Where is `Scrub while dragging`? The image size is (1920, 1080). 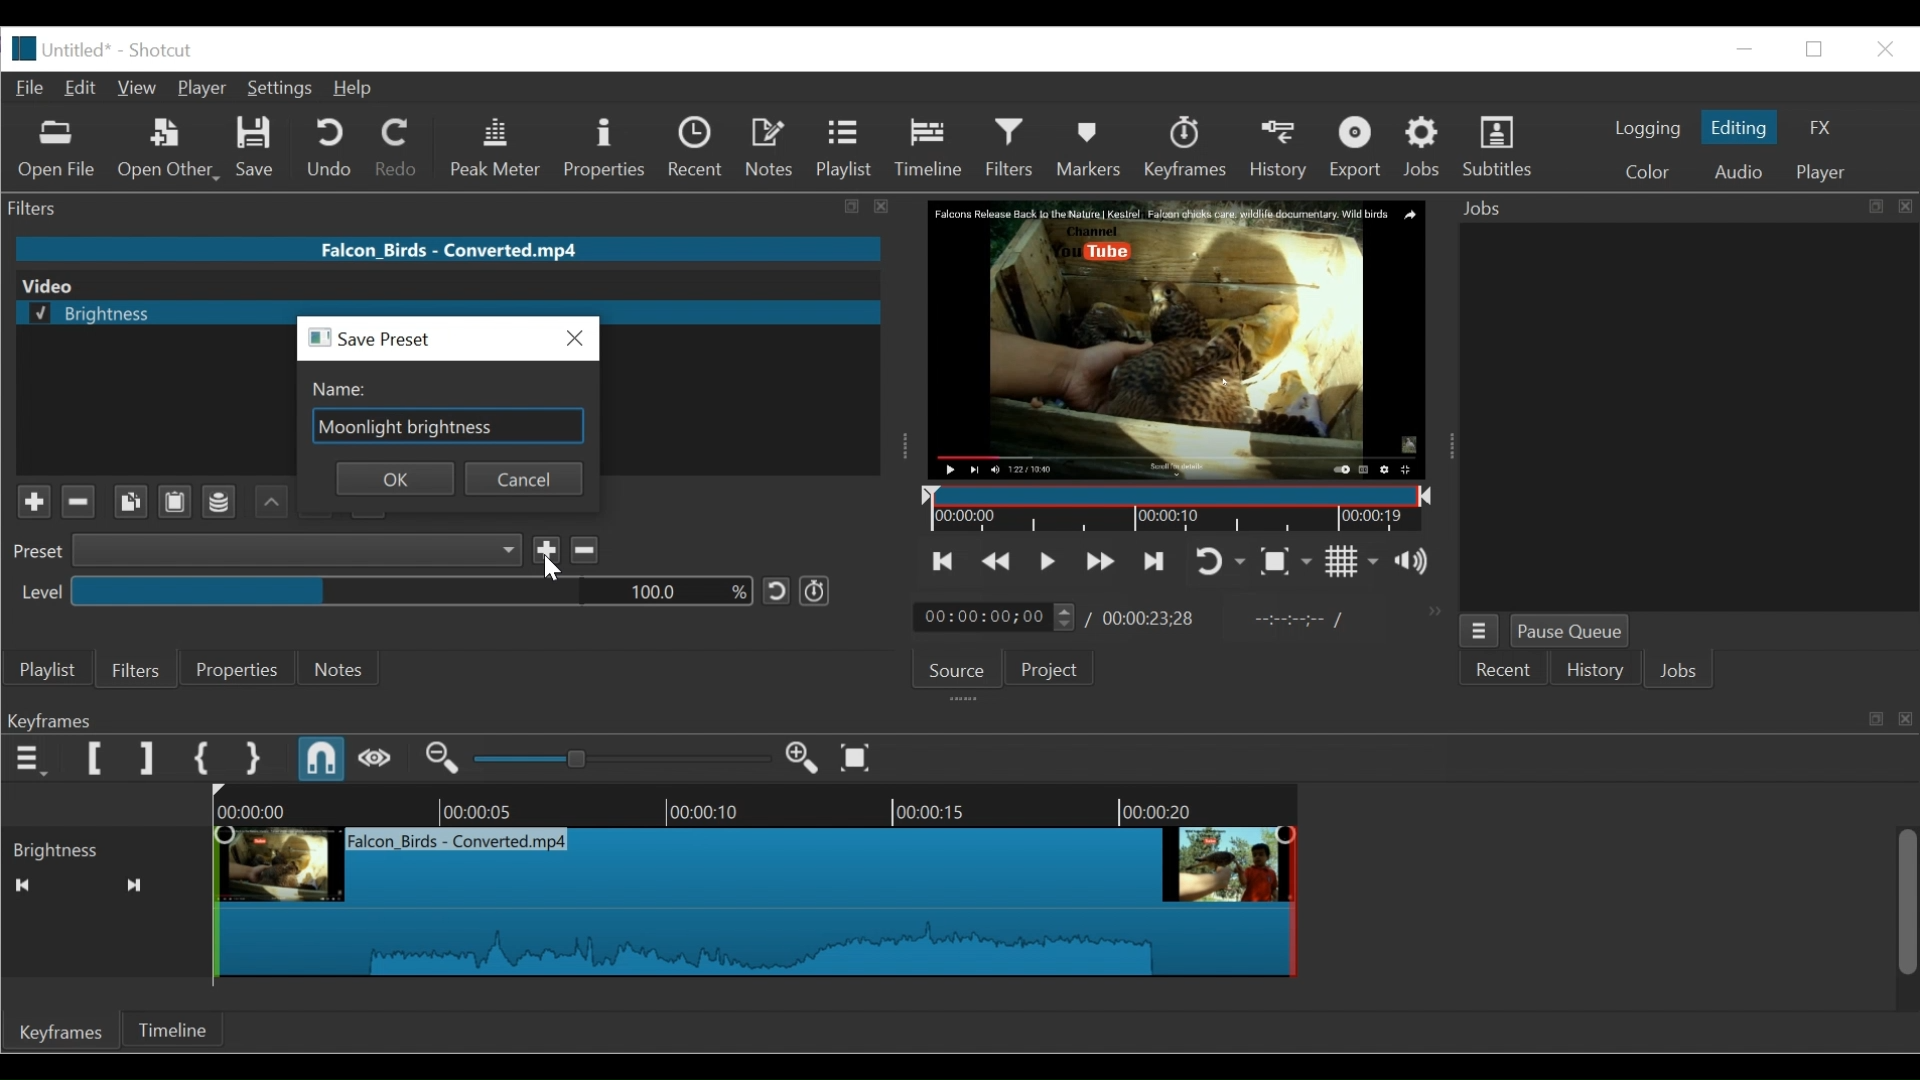
Scrub while dragging is located at coordinates (375, 759).